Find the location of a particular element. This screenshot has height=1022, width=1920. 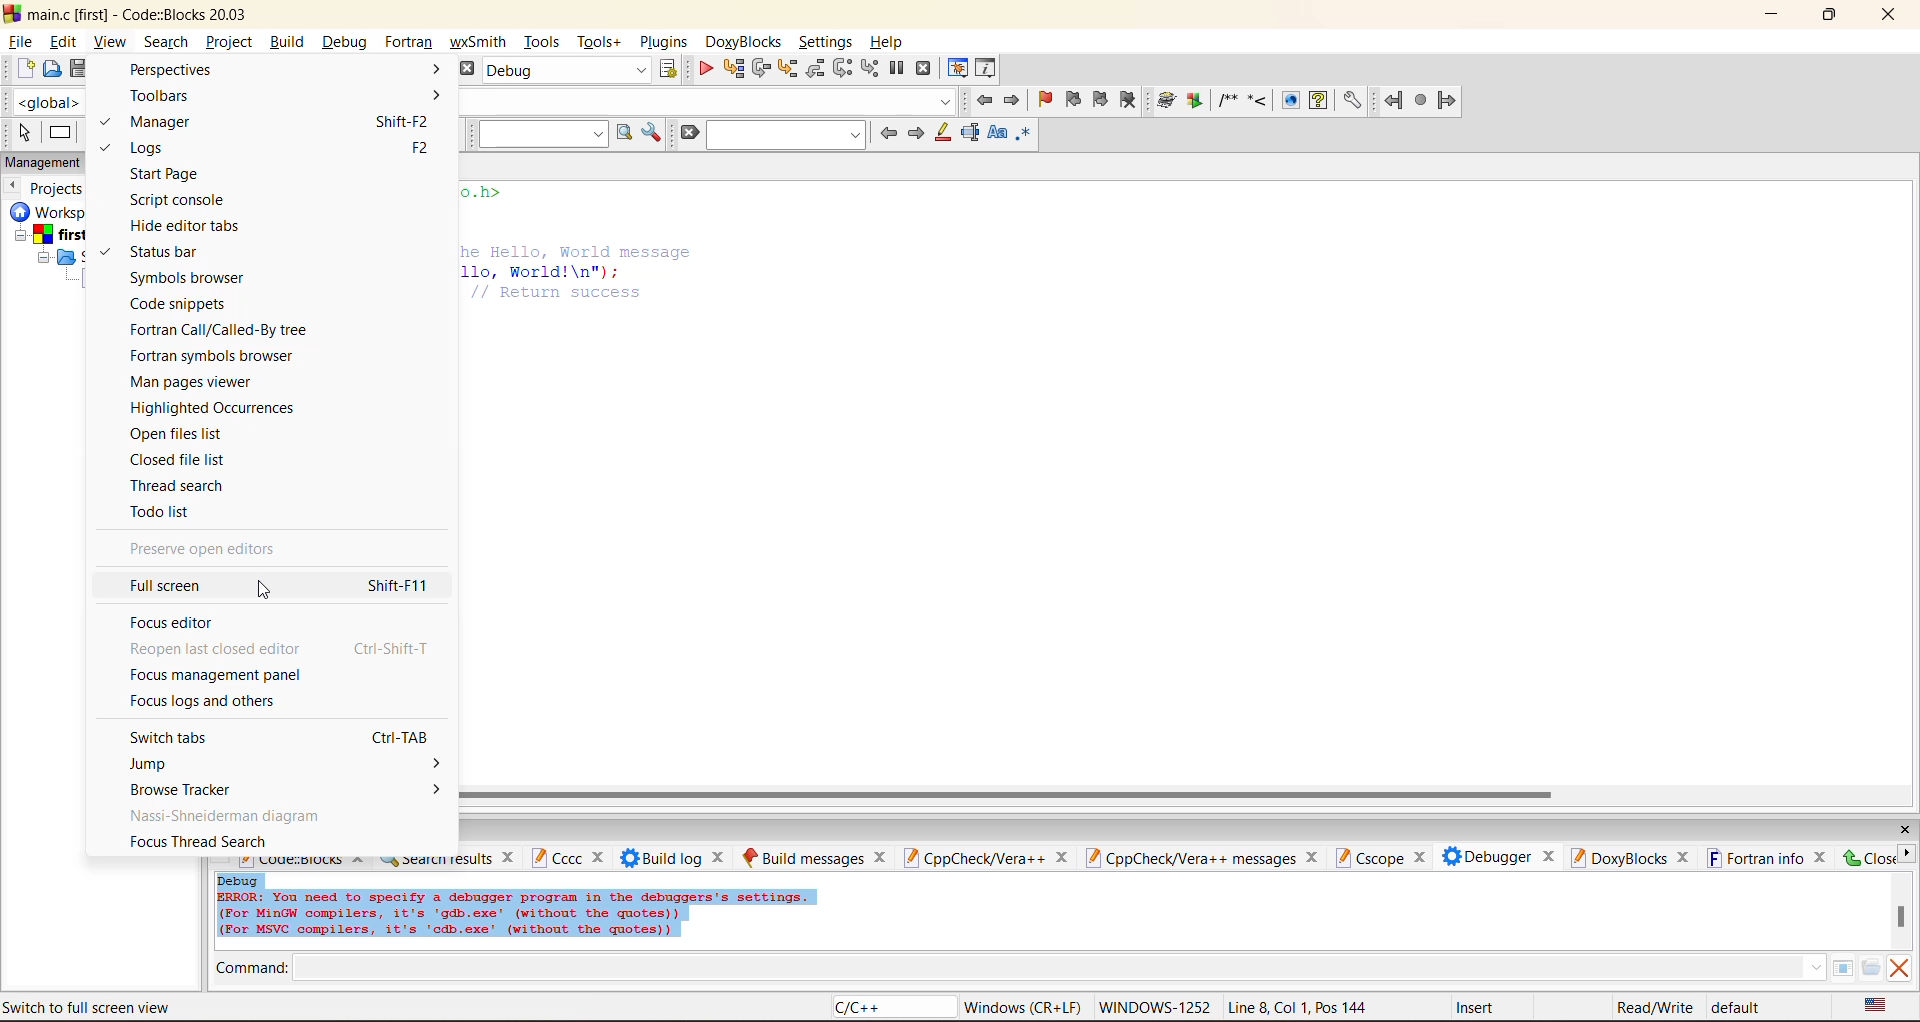

various info is located at coordinates (990, 70).